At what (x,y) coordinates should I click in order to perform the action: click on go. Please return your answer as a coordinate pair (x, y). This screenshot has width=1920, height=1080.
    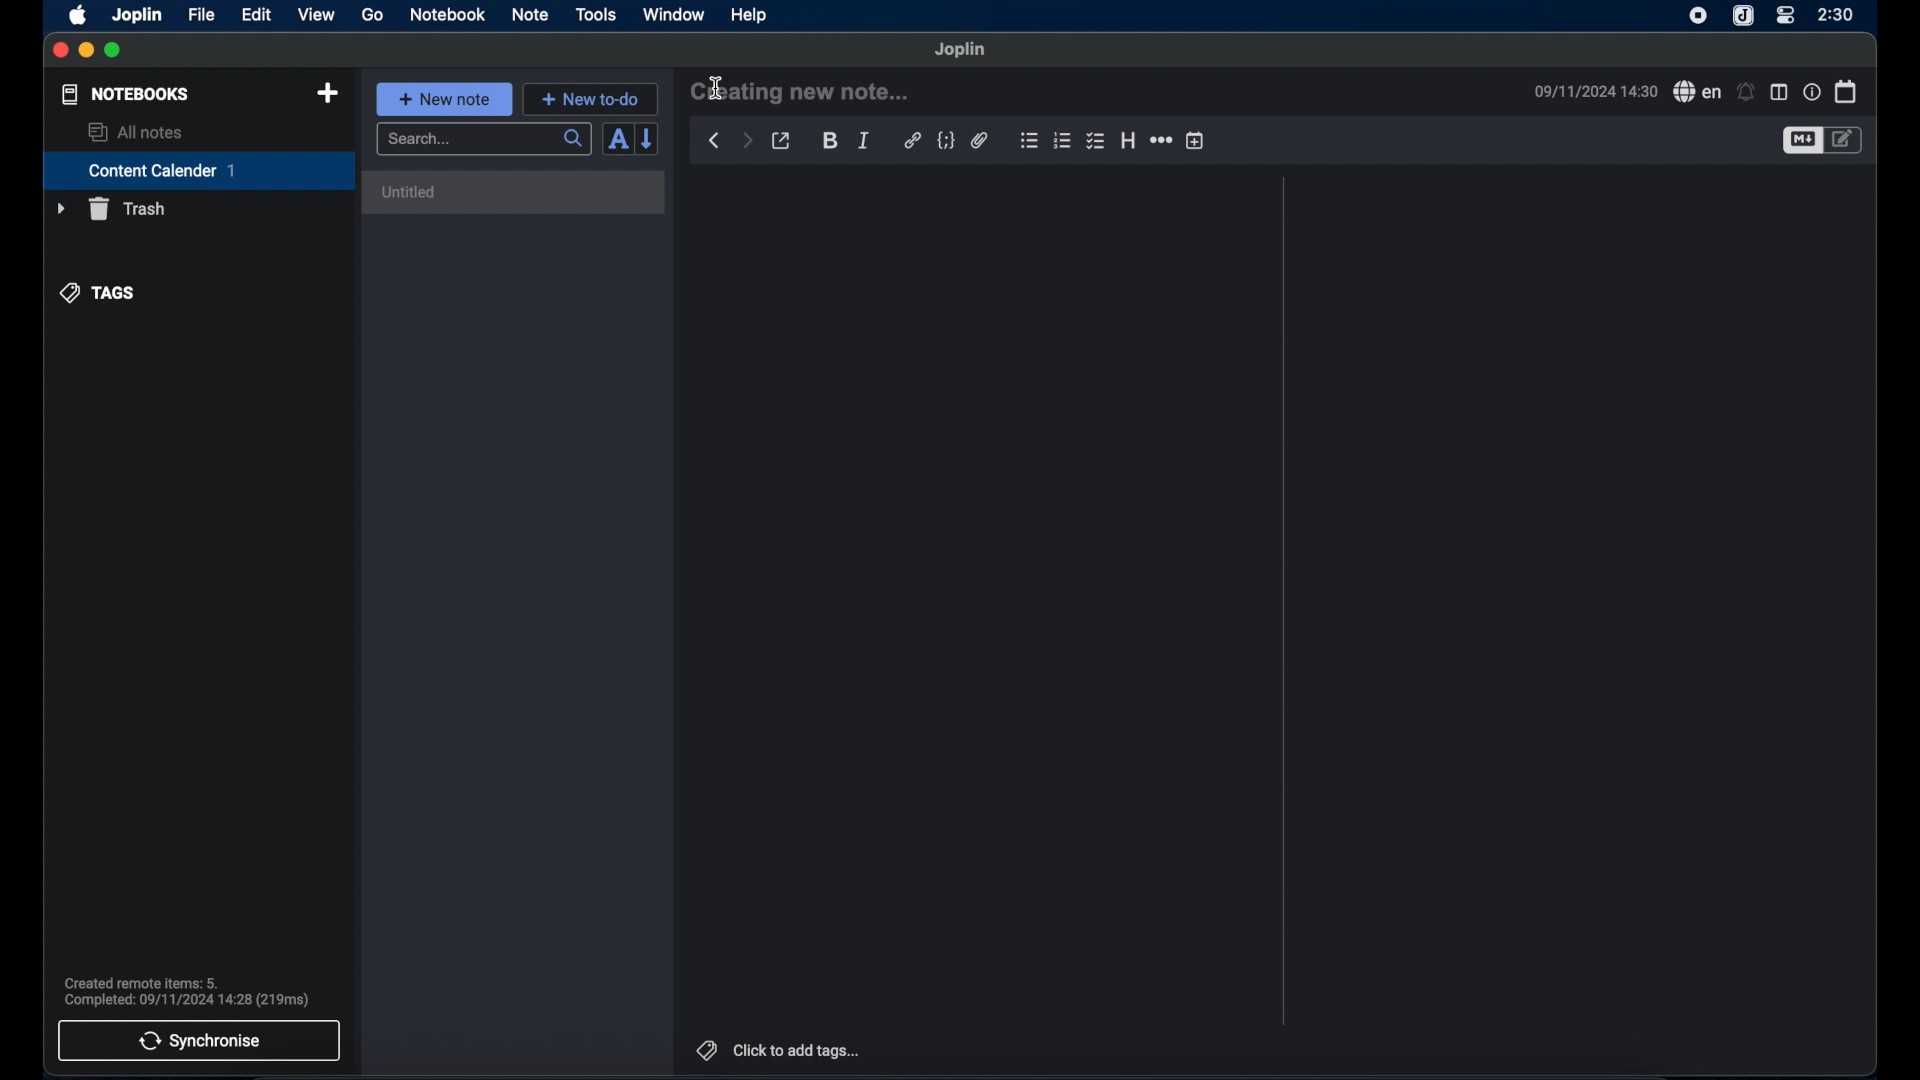
    Looking at the image, I should click on (374, 15).